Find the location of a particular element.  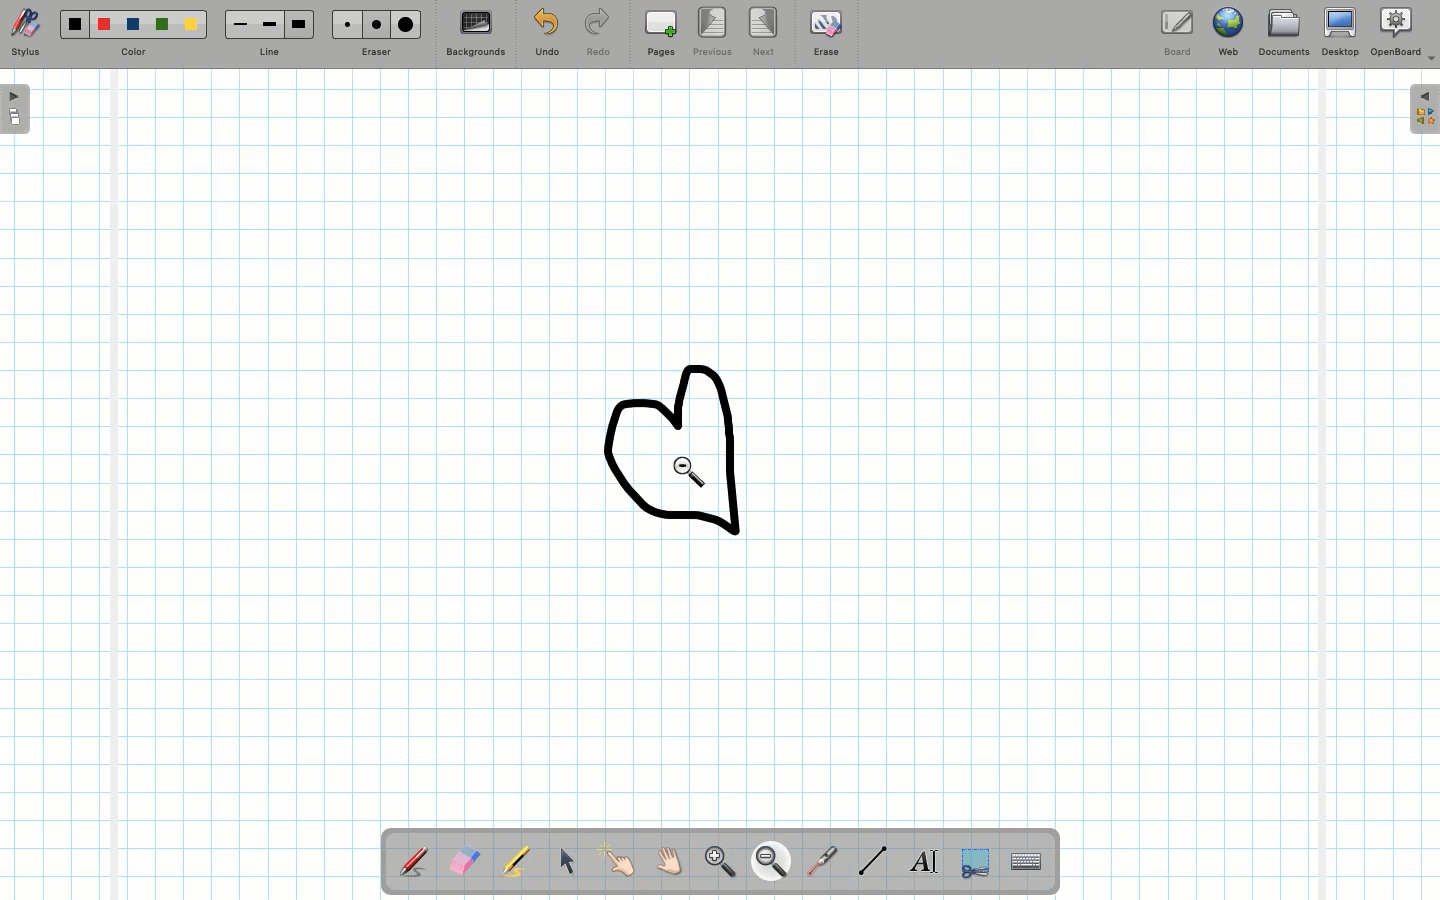

Open board is located at coordinates (16, 111).